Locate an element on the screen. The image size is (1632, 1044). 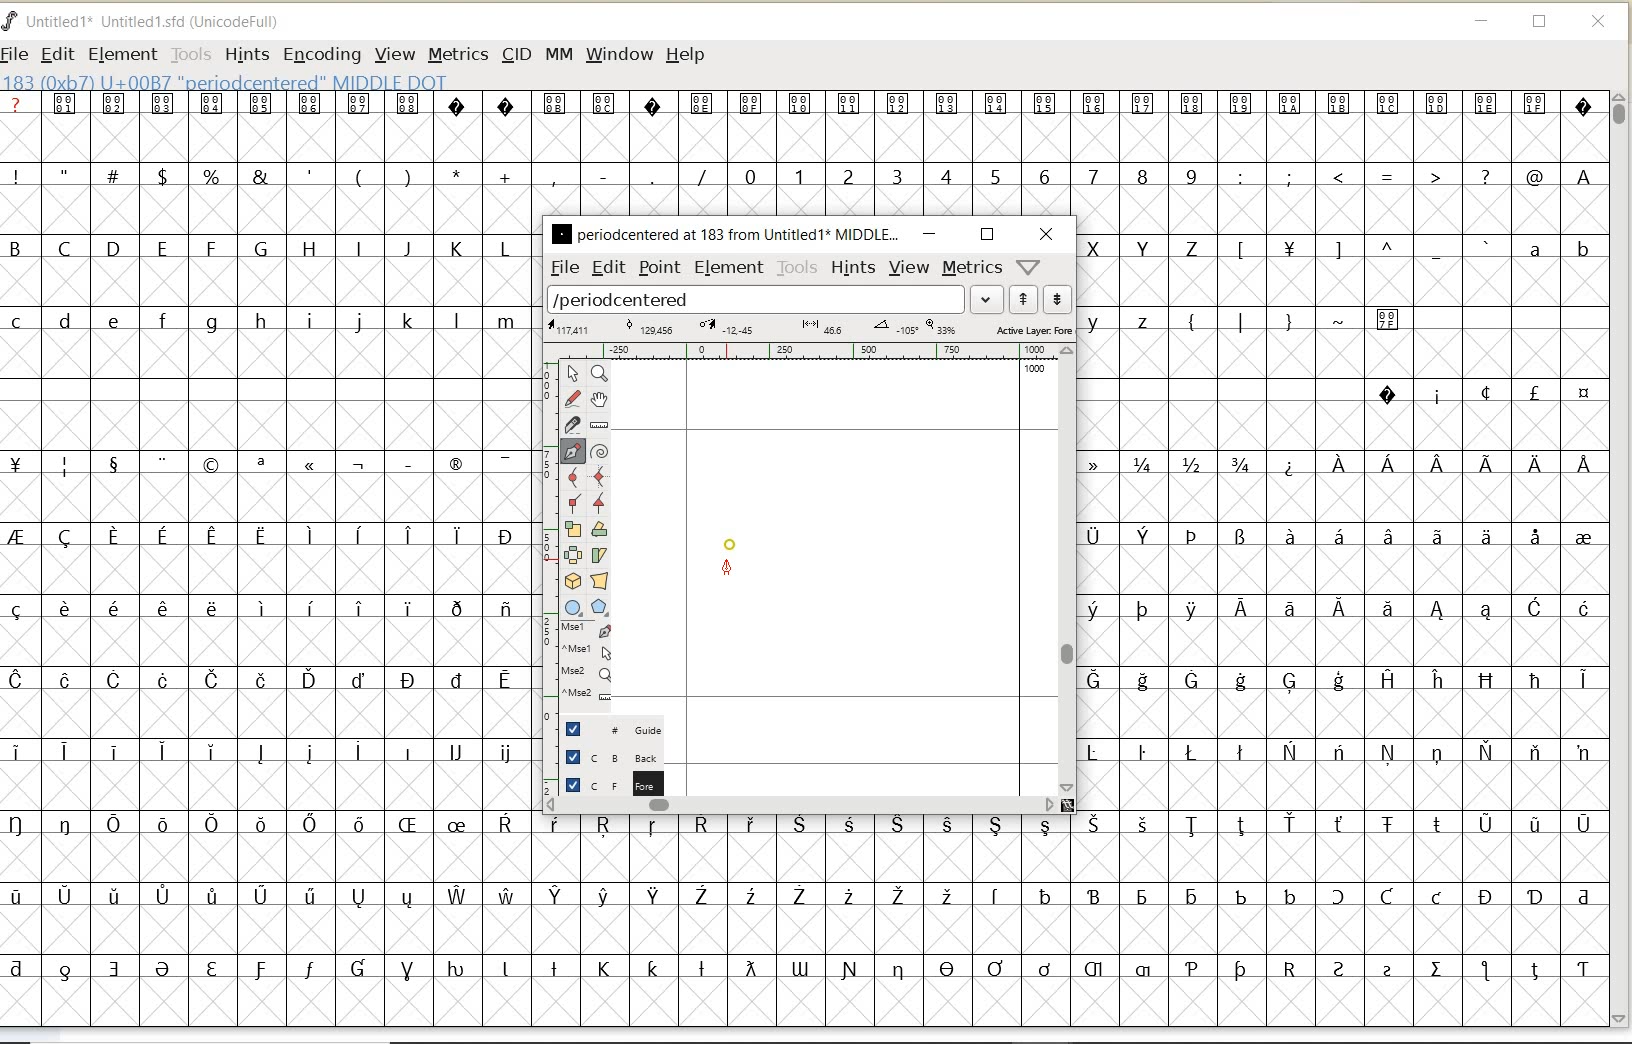
show previous word list is located at coordinates (1025, 300).